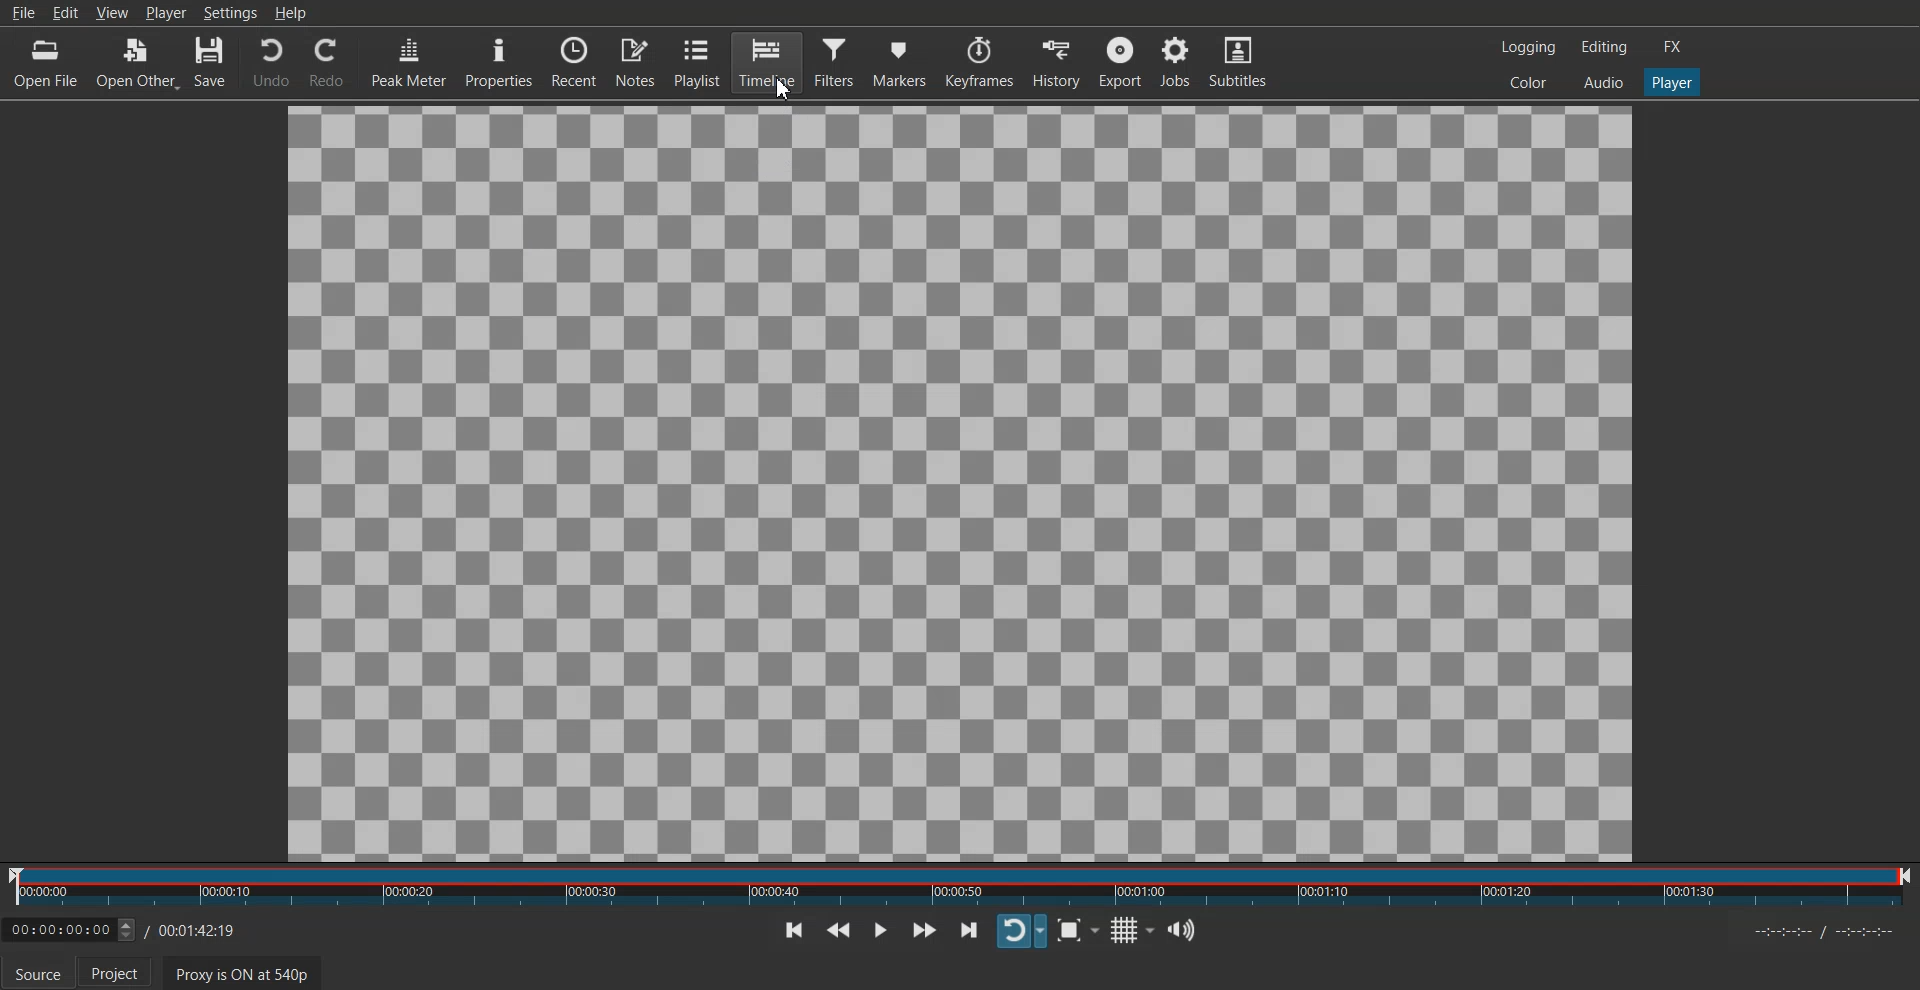  Describe the element at coordinates (923, 929) in the screenshot. I see `Play quickly forwards` at that location.